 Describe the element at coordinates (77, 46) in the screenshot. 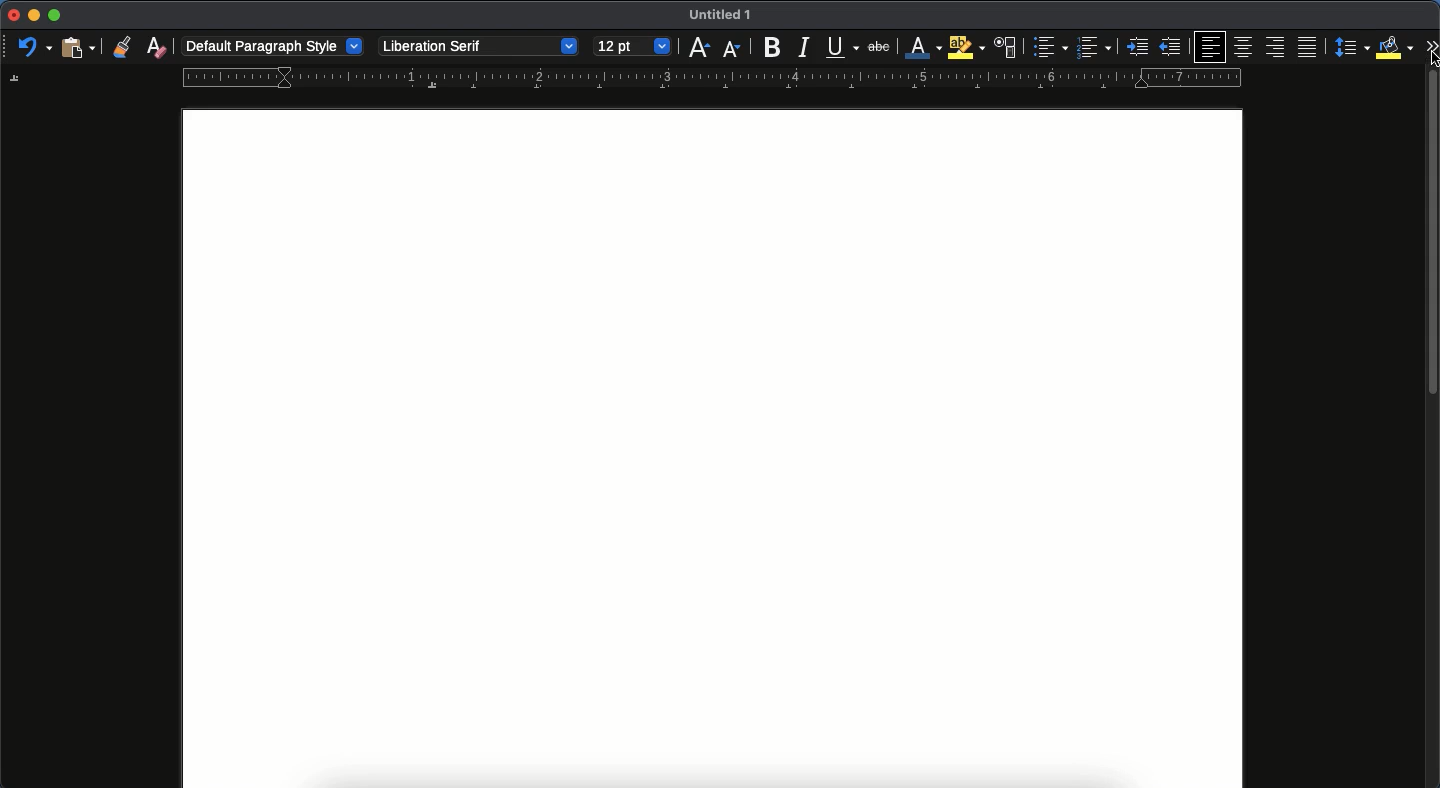

I see `paste` at that location.